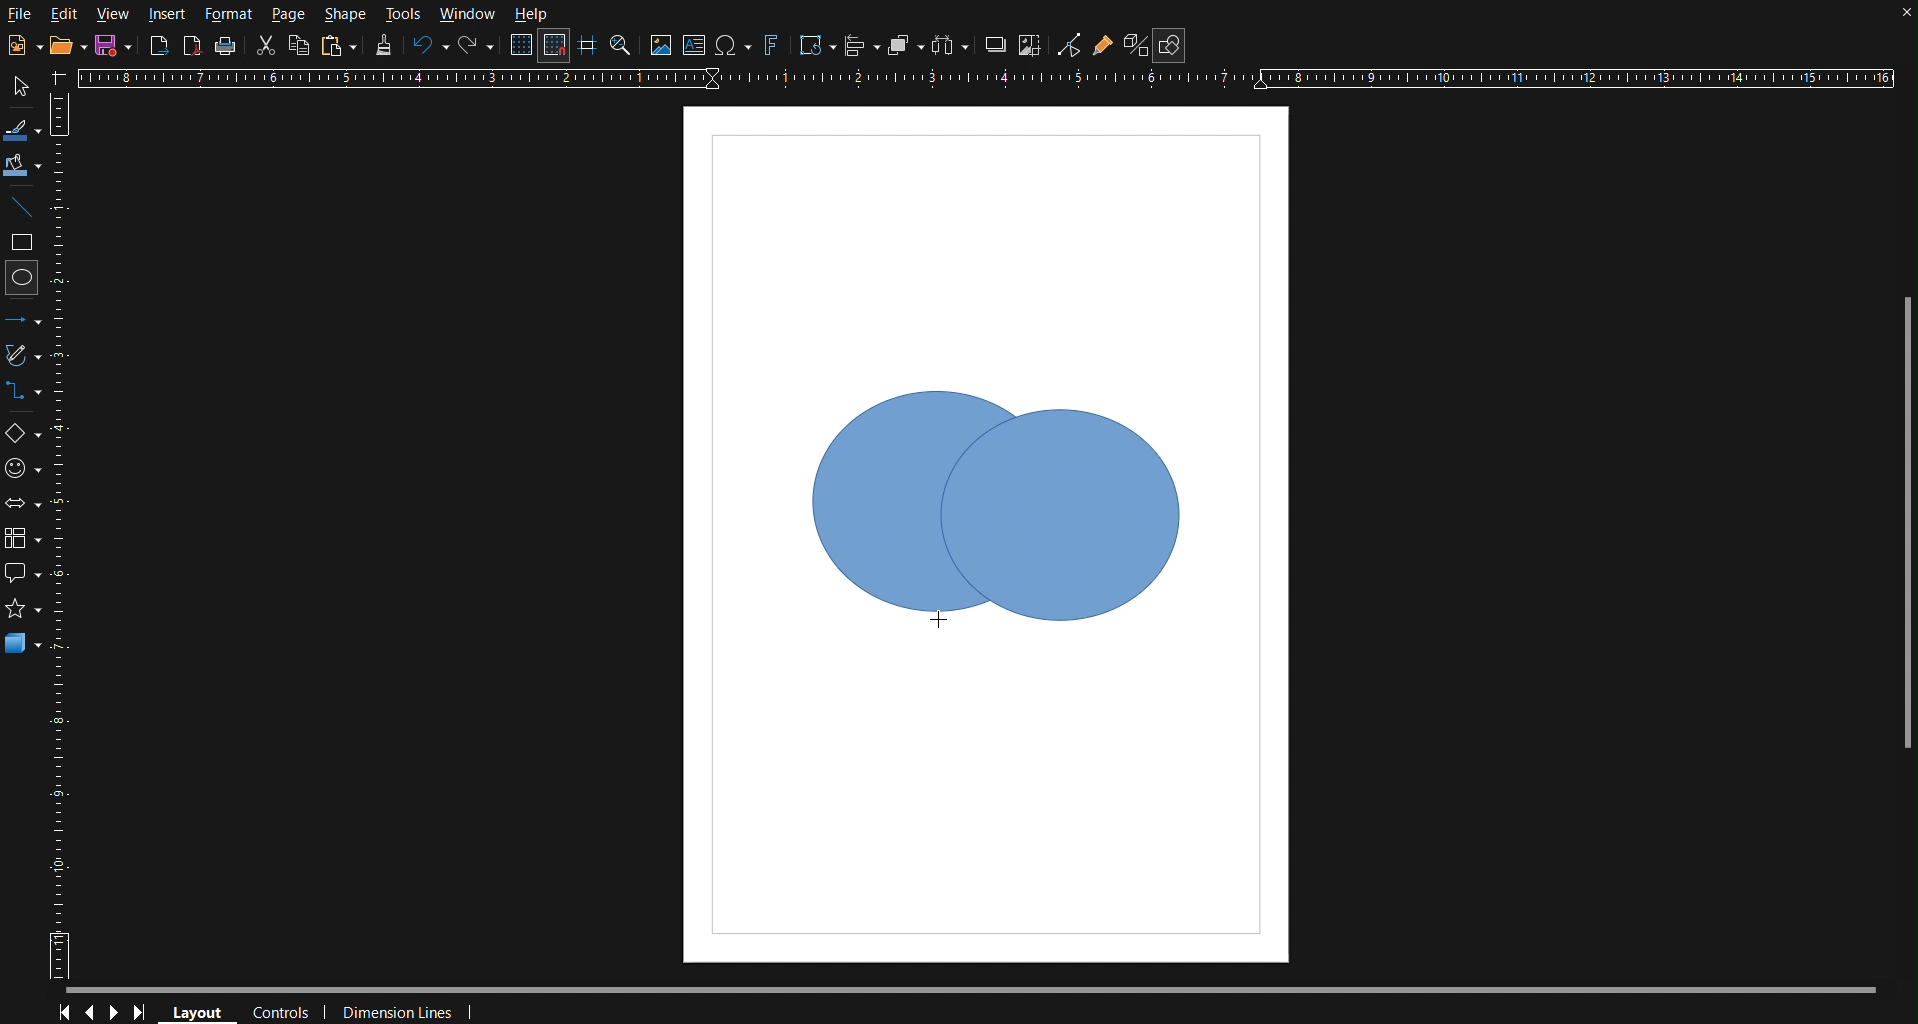 This screenshot has height=1024, width=1918. Describe the element at coordinates (22, 17) in the screenshot. I see `File` at that location.